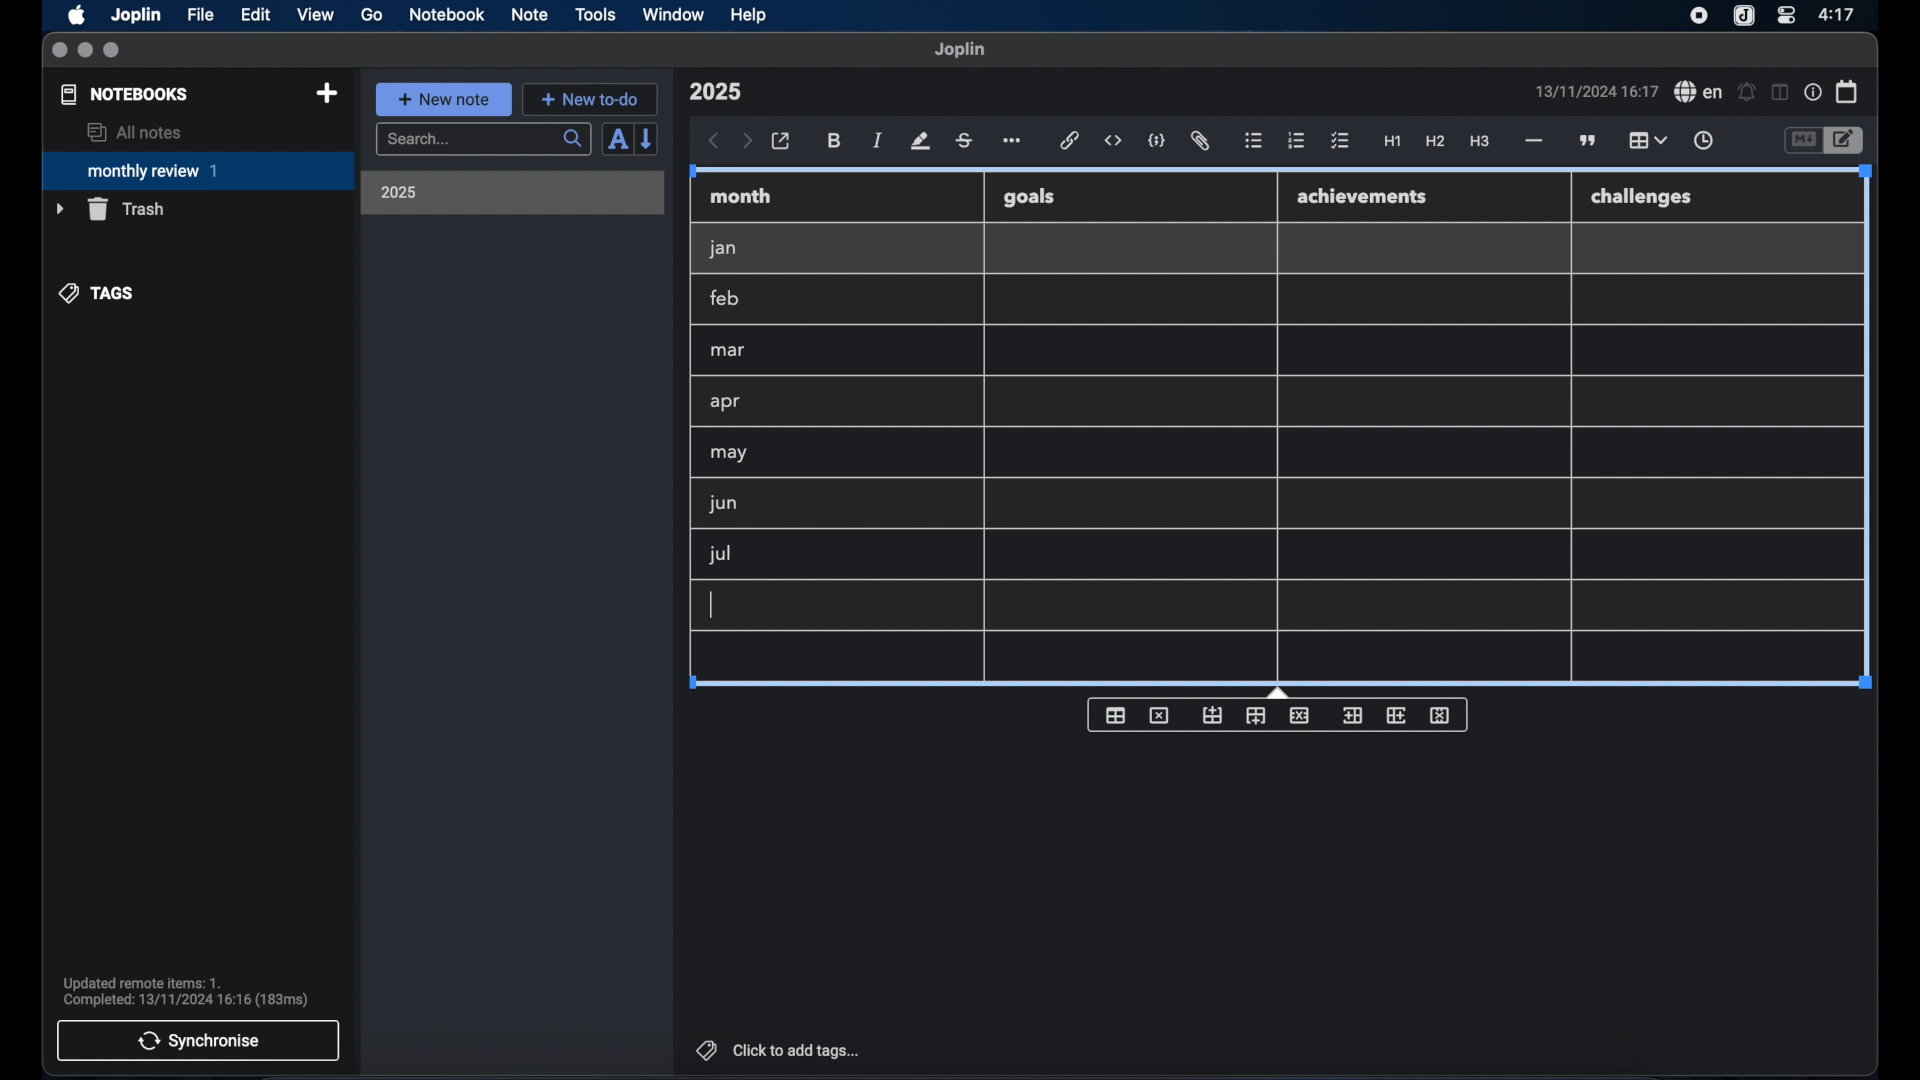 The image size is (1920, 1080). Describe the element at coordinates (836, 141) in the screenshot. I see `bold` at that location.